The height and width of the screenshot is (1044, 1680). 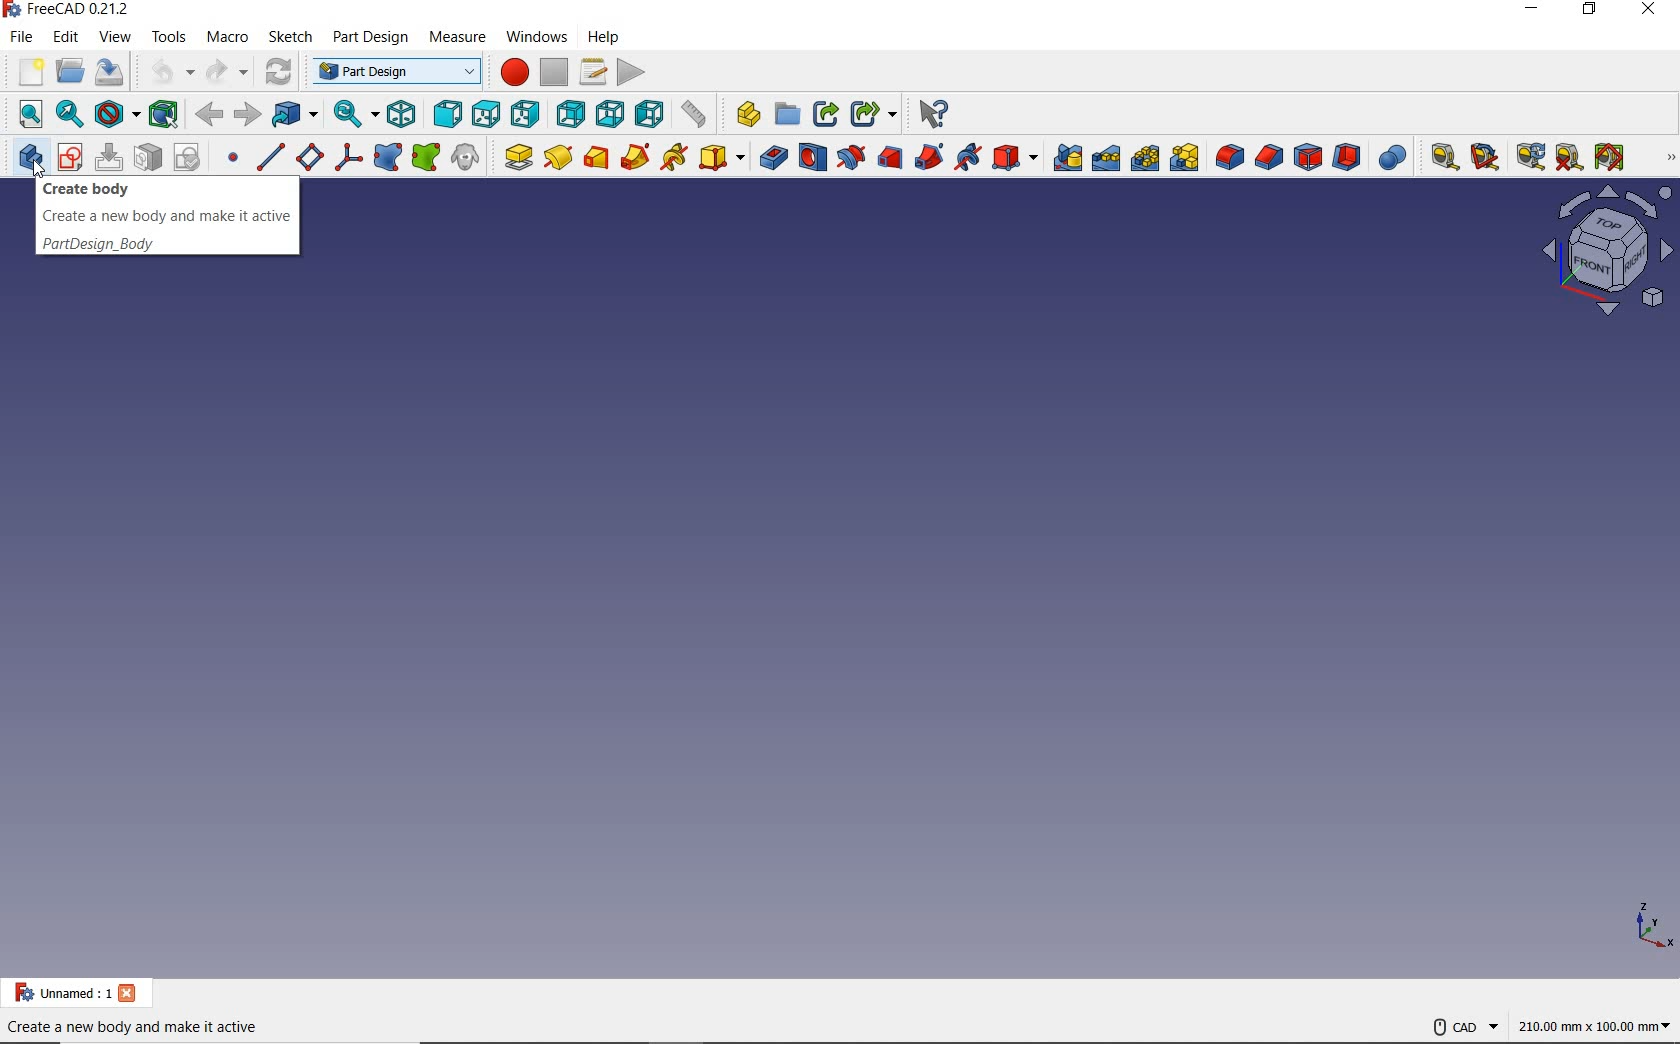 What do you see at coordinates (32, 171) in the screenshot?
I see `cursor` at bounding box center [32, 171].